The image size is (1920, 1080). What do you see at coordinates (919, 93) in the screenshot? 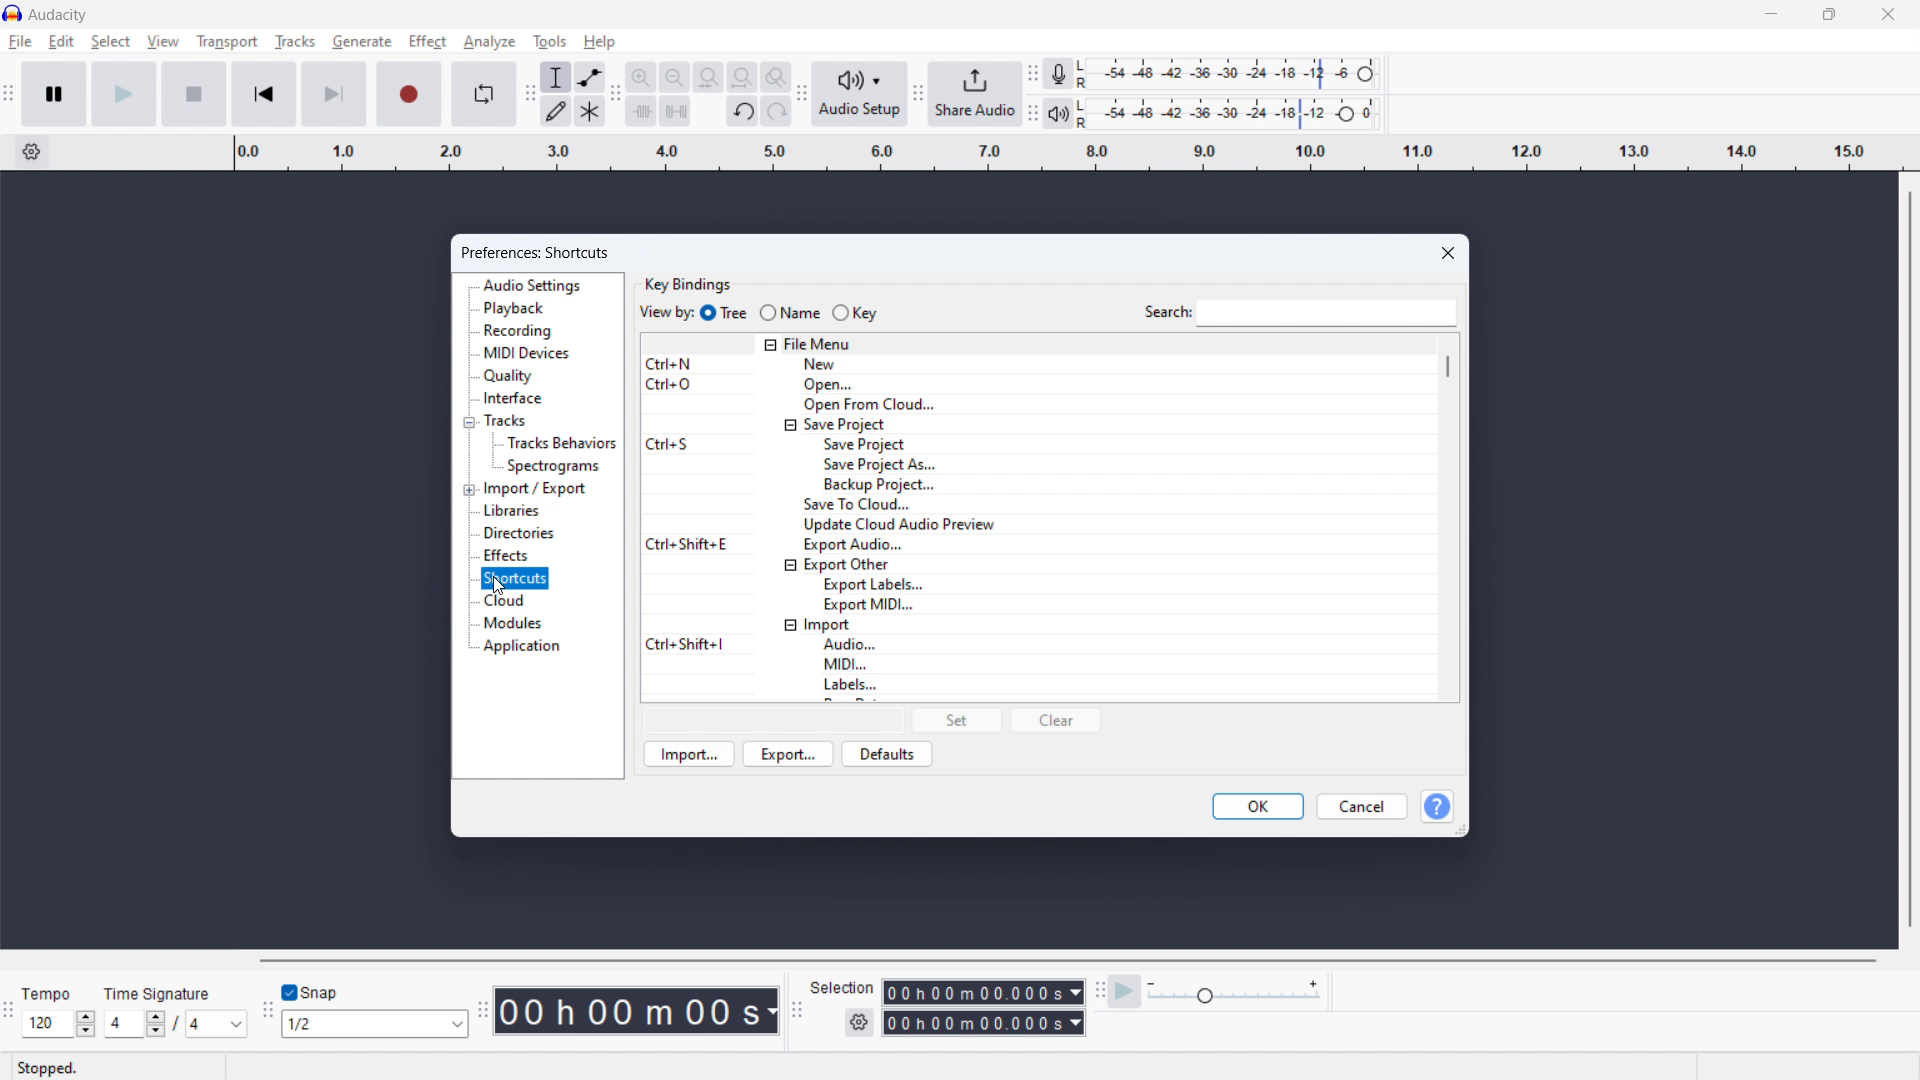
I see `Enabales movement of share audio toolbar` at bounding box center [919, 93].